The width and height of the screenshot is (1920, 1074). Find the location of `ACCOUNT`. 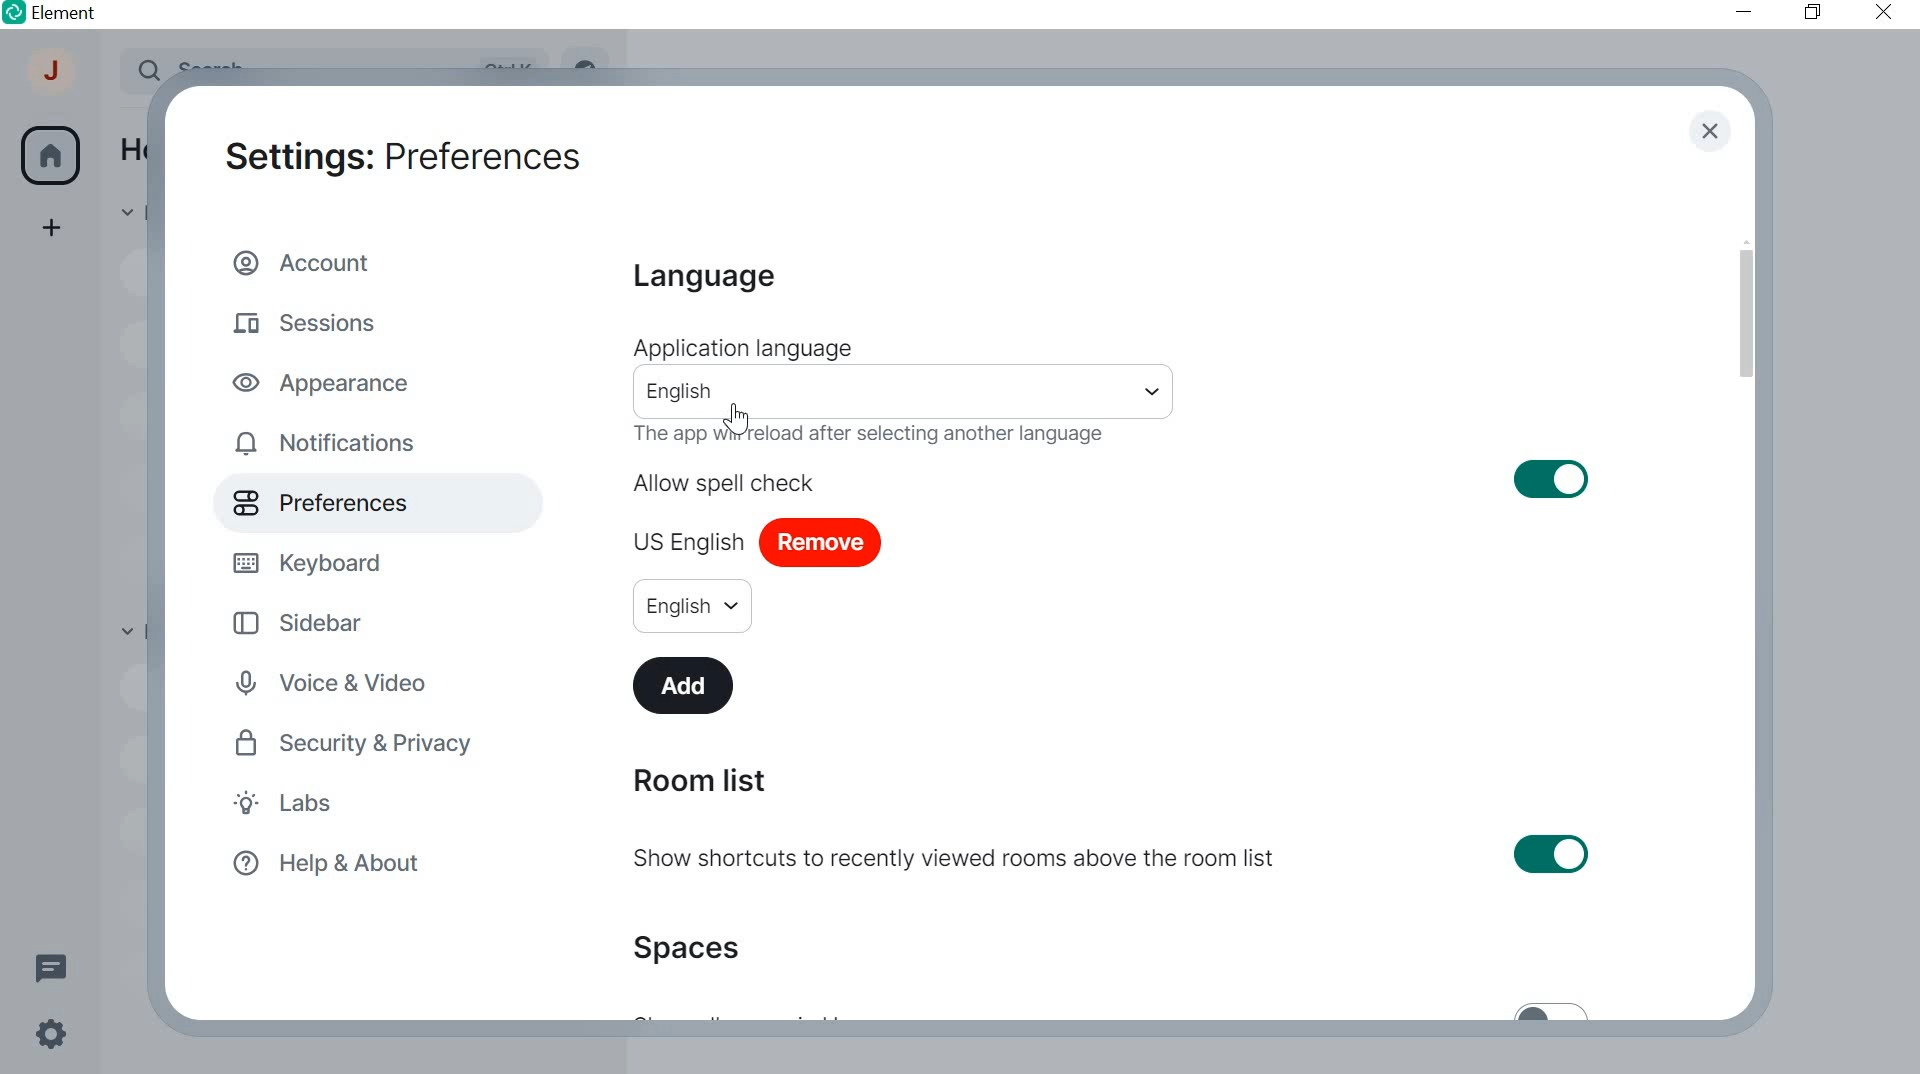

ACCOUNT is located at coordinates (53, 76).